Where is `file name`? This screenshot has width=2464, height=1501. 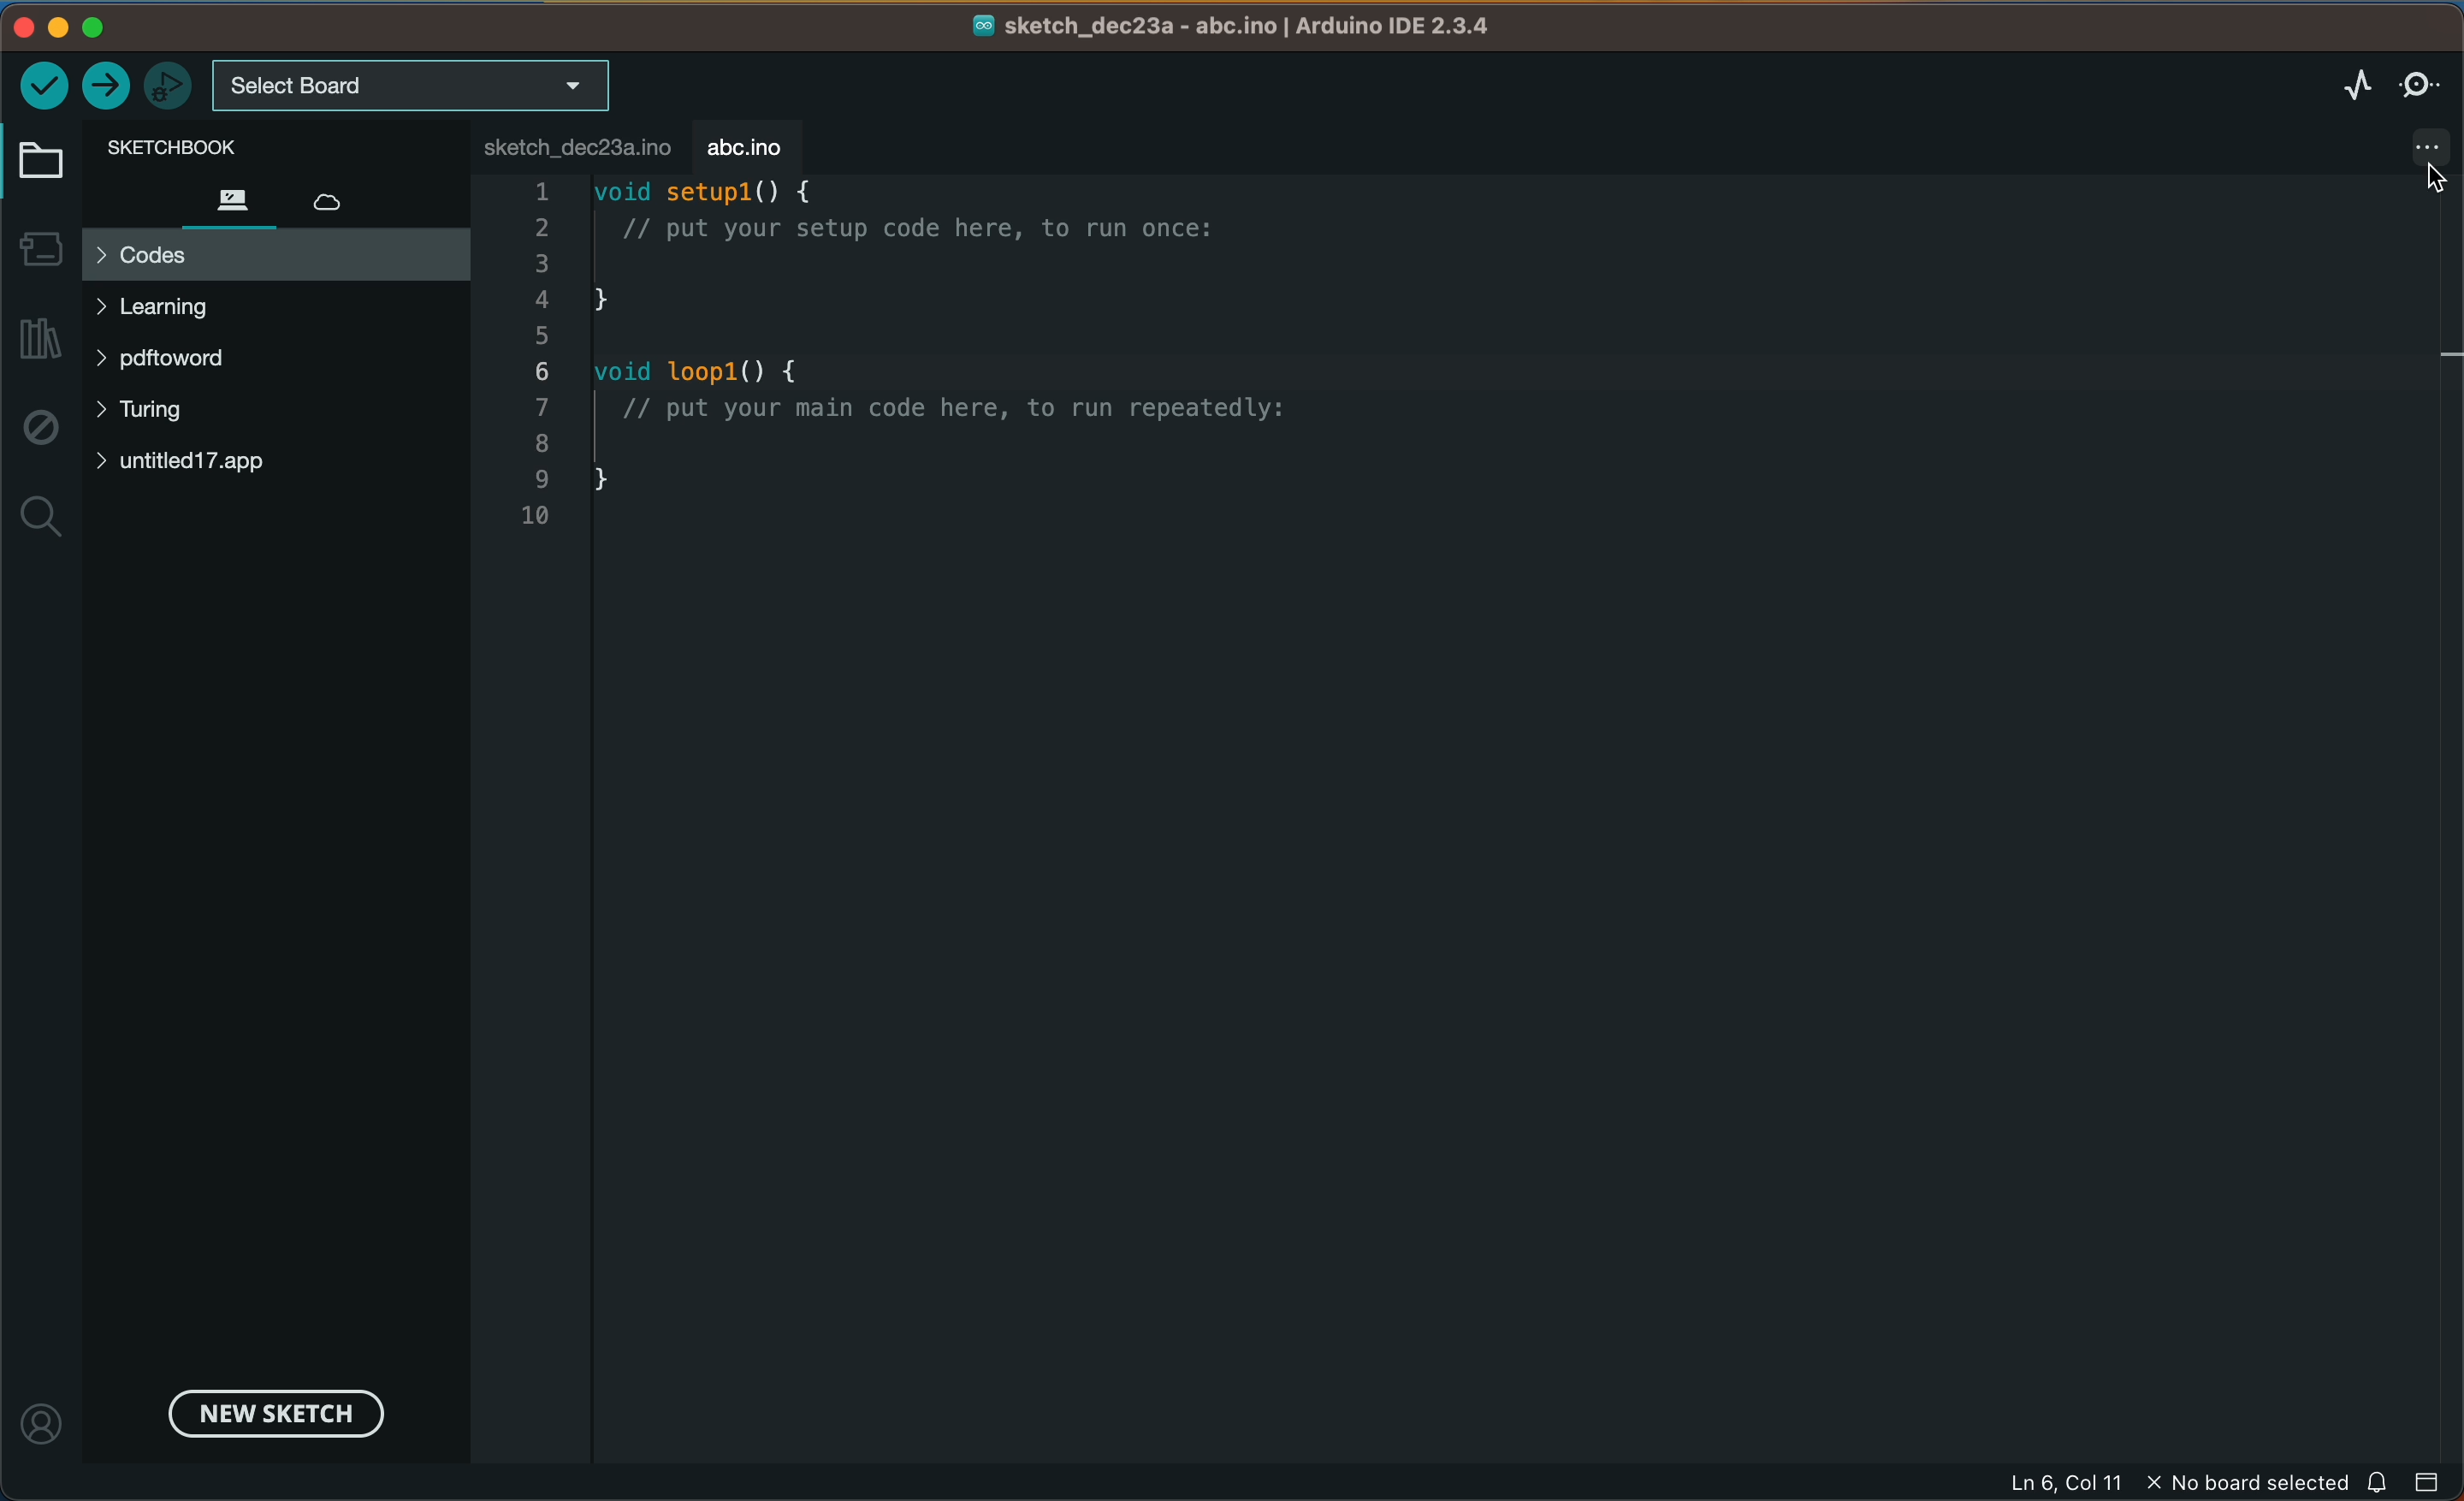 file name is located at coordinates (1243, 26).